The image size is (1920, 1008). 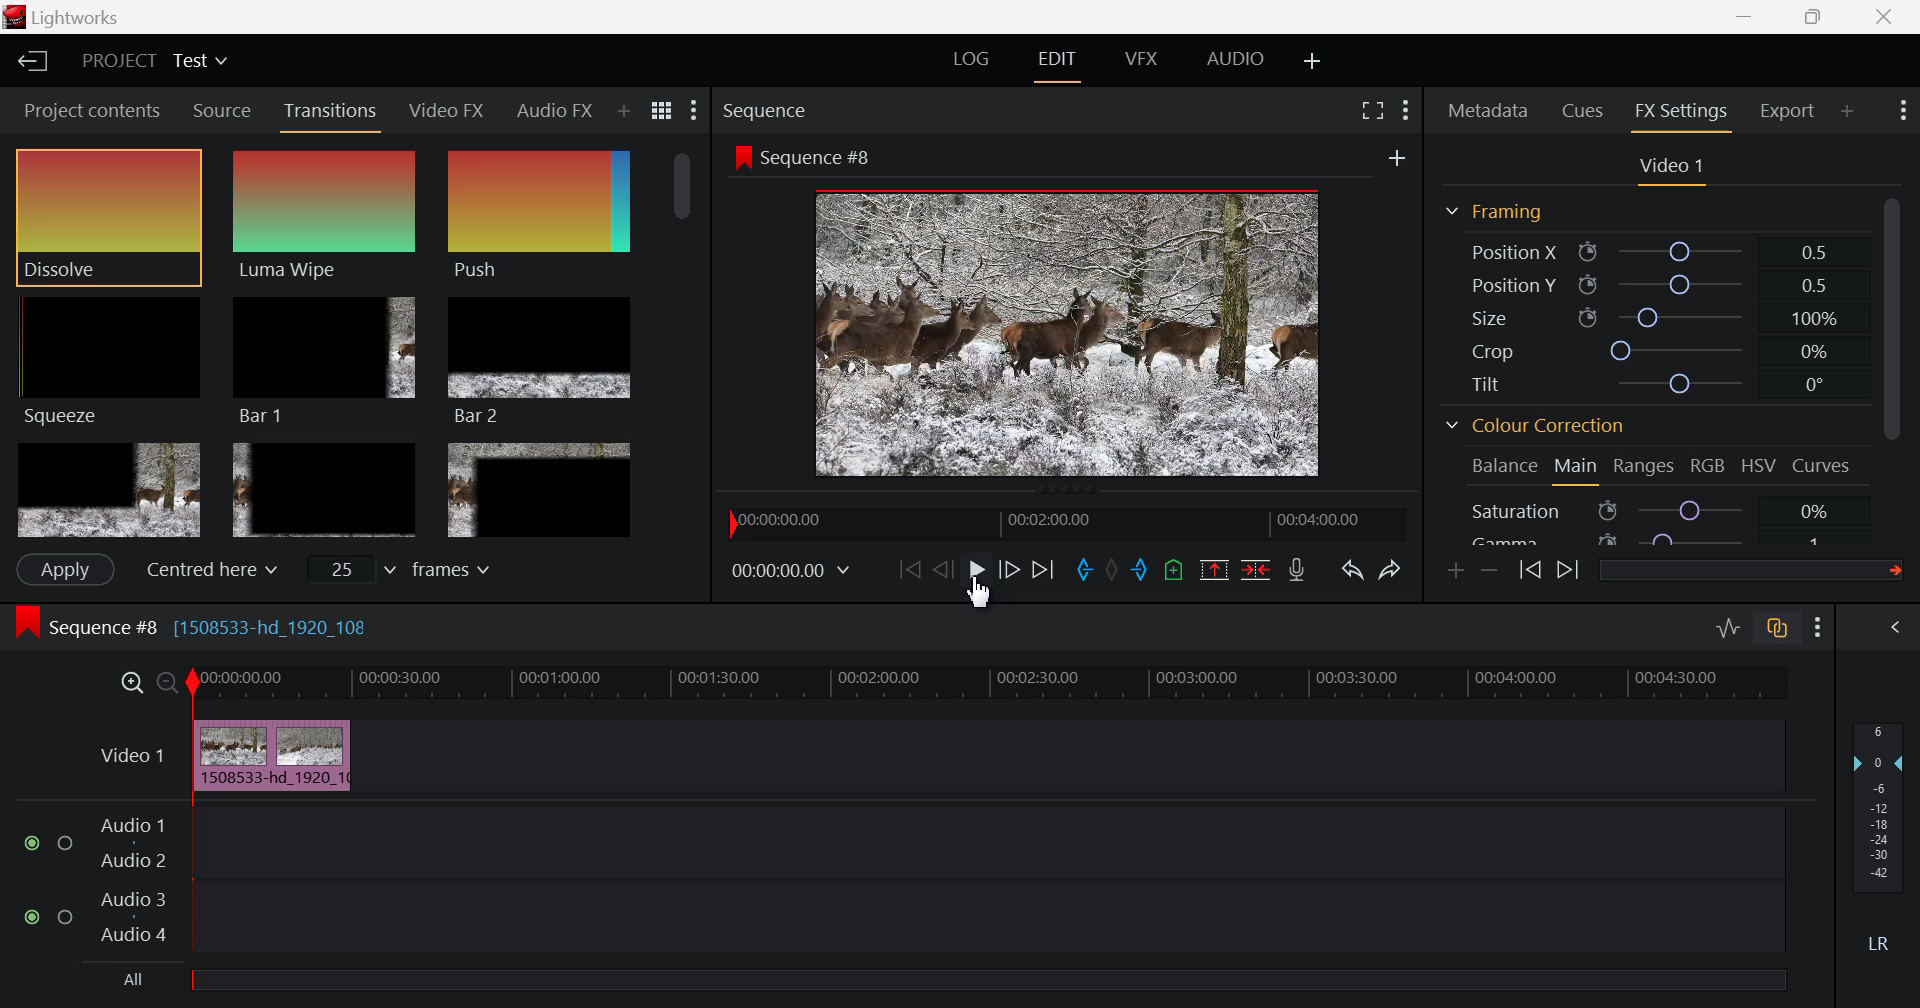 I want to click on Delete/Cut, so click(x=1256, y=567).